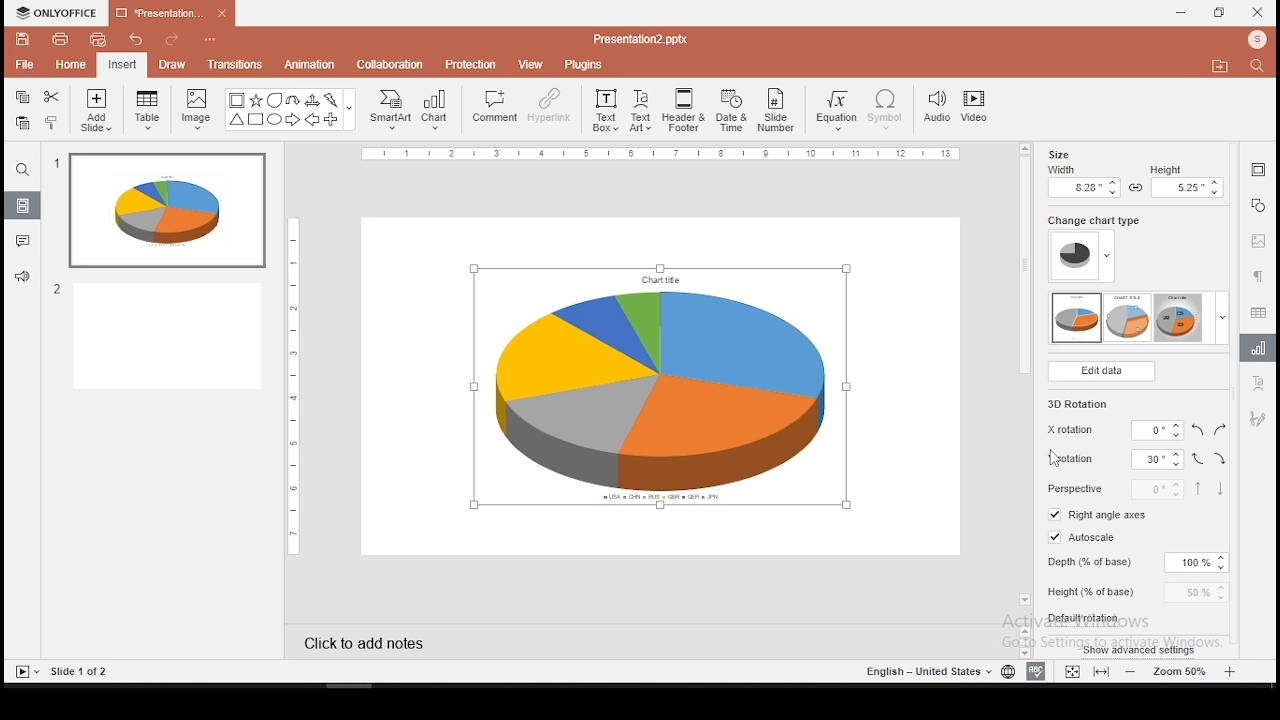 The height and width of the screenshot is (720, 1280). Describe the element at coordinates (312, 65) in the screenshot. I see `animation` at that location.